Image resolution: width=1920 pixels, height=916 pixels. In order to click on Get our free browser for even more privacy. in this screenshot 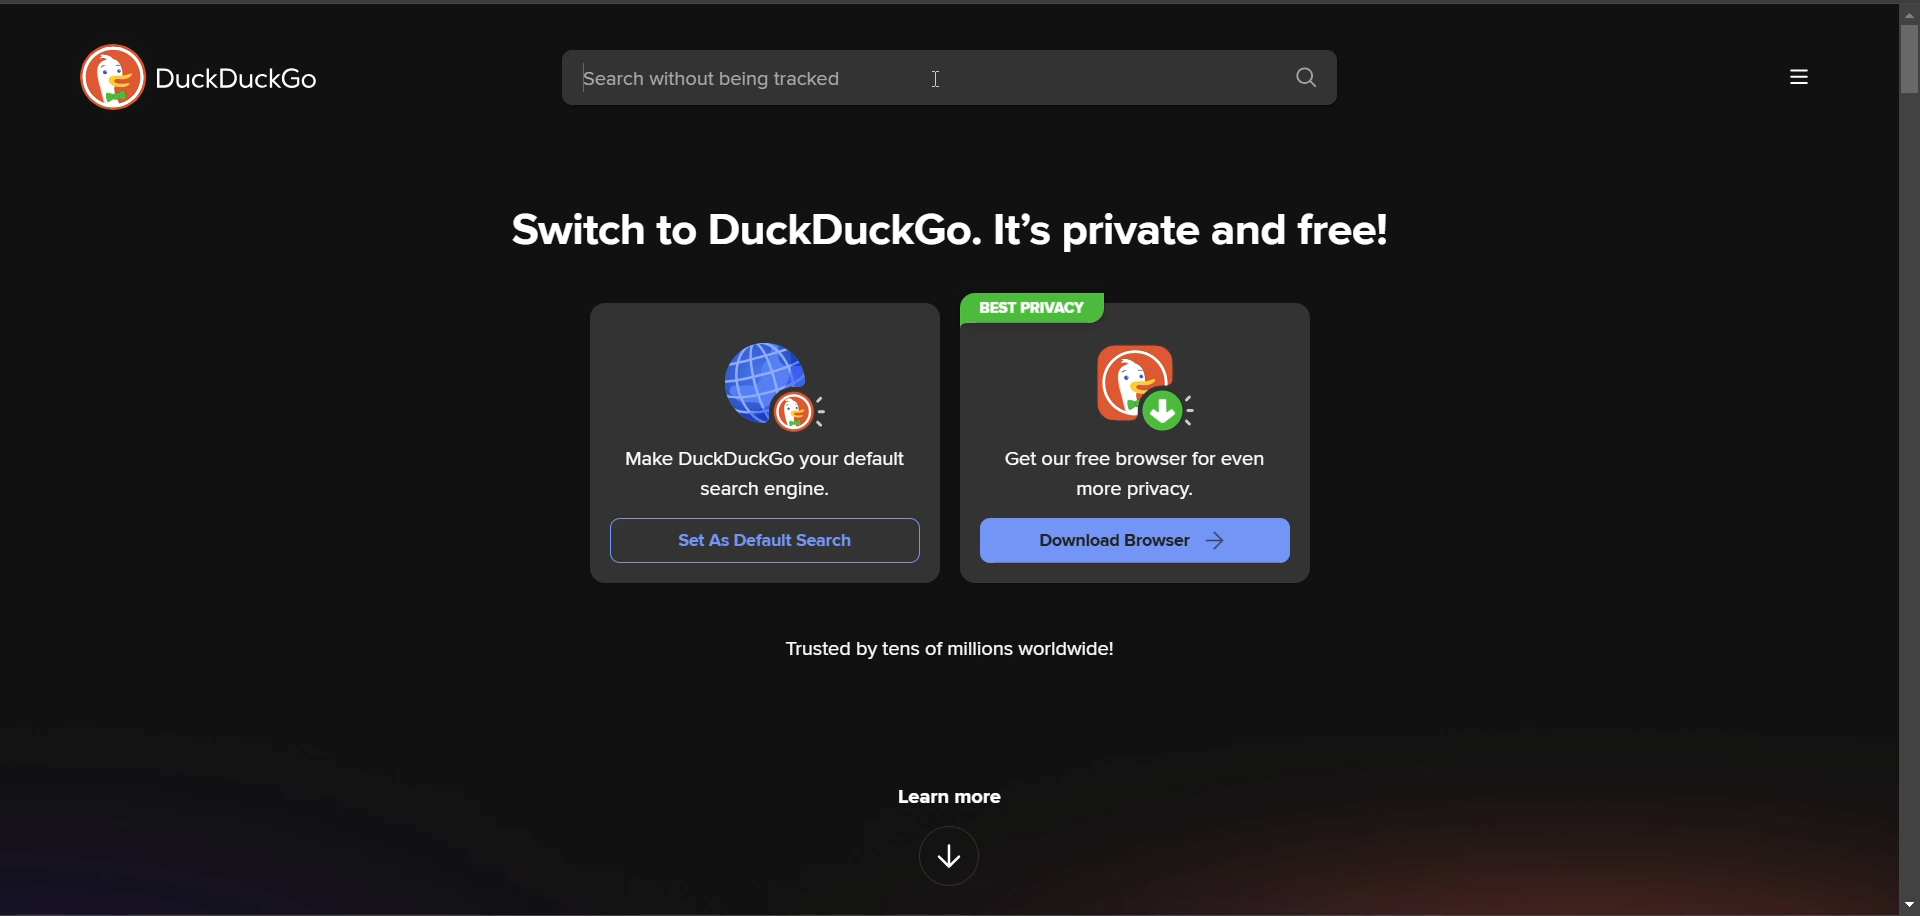, I will do `click(1139, 472)`.